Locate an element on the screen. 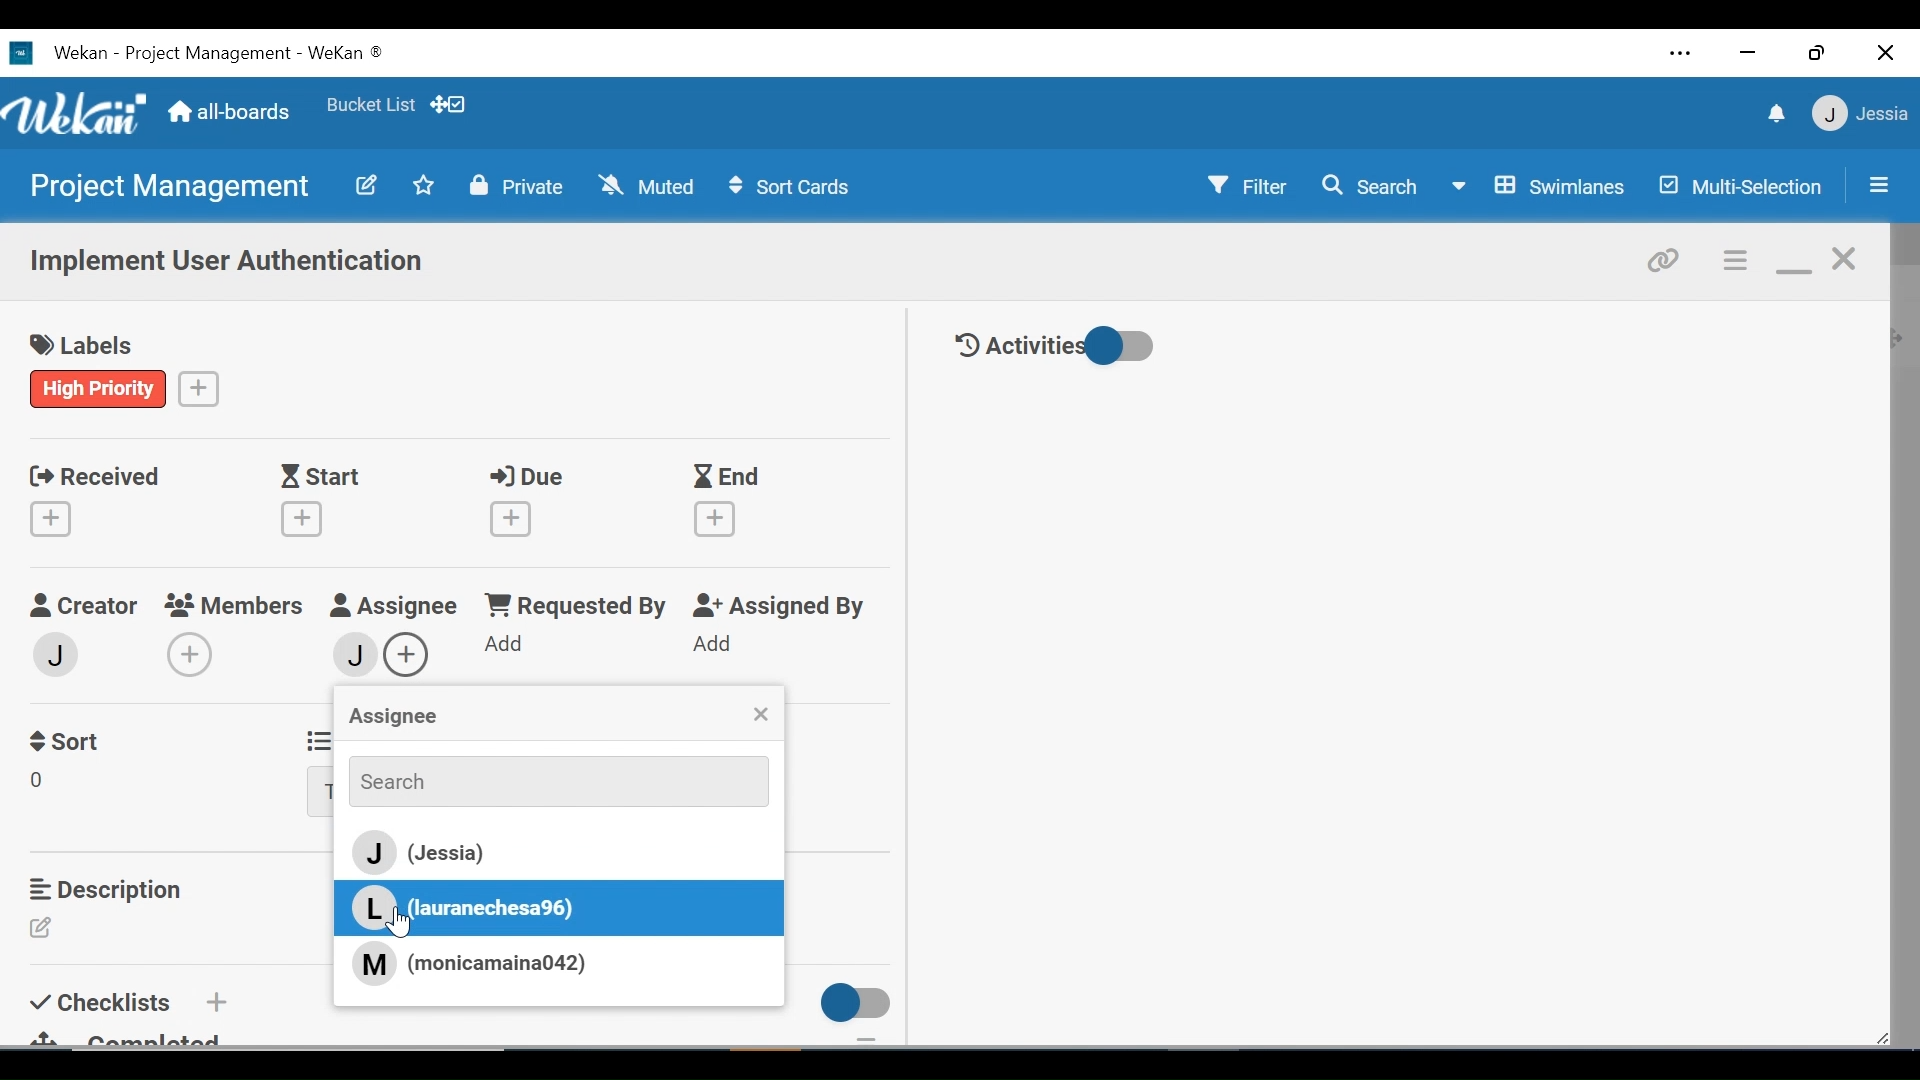  Multi-selection is located at coordinates (1743, 186).